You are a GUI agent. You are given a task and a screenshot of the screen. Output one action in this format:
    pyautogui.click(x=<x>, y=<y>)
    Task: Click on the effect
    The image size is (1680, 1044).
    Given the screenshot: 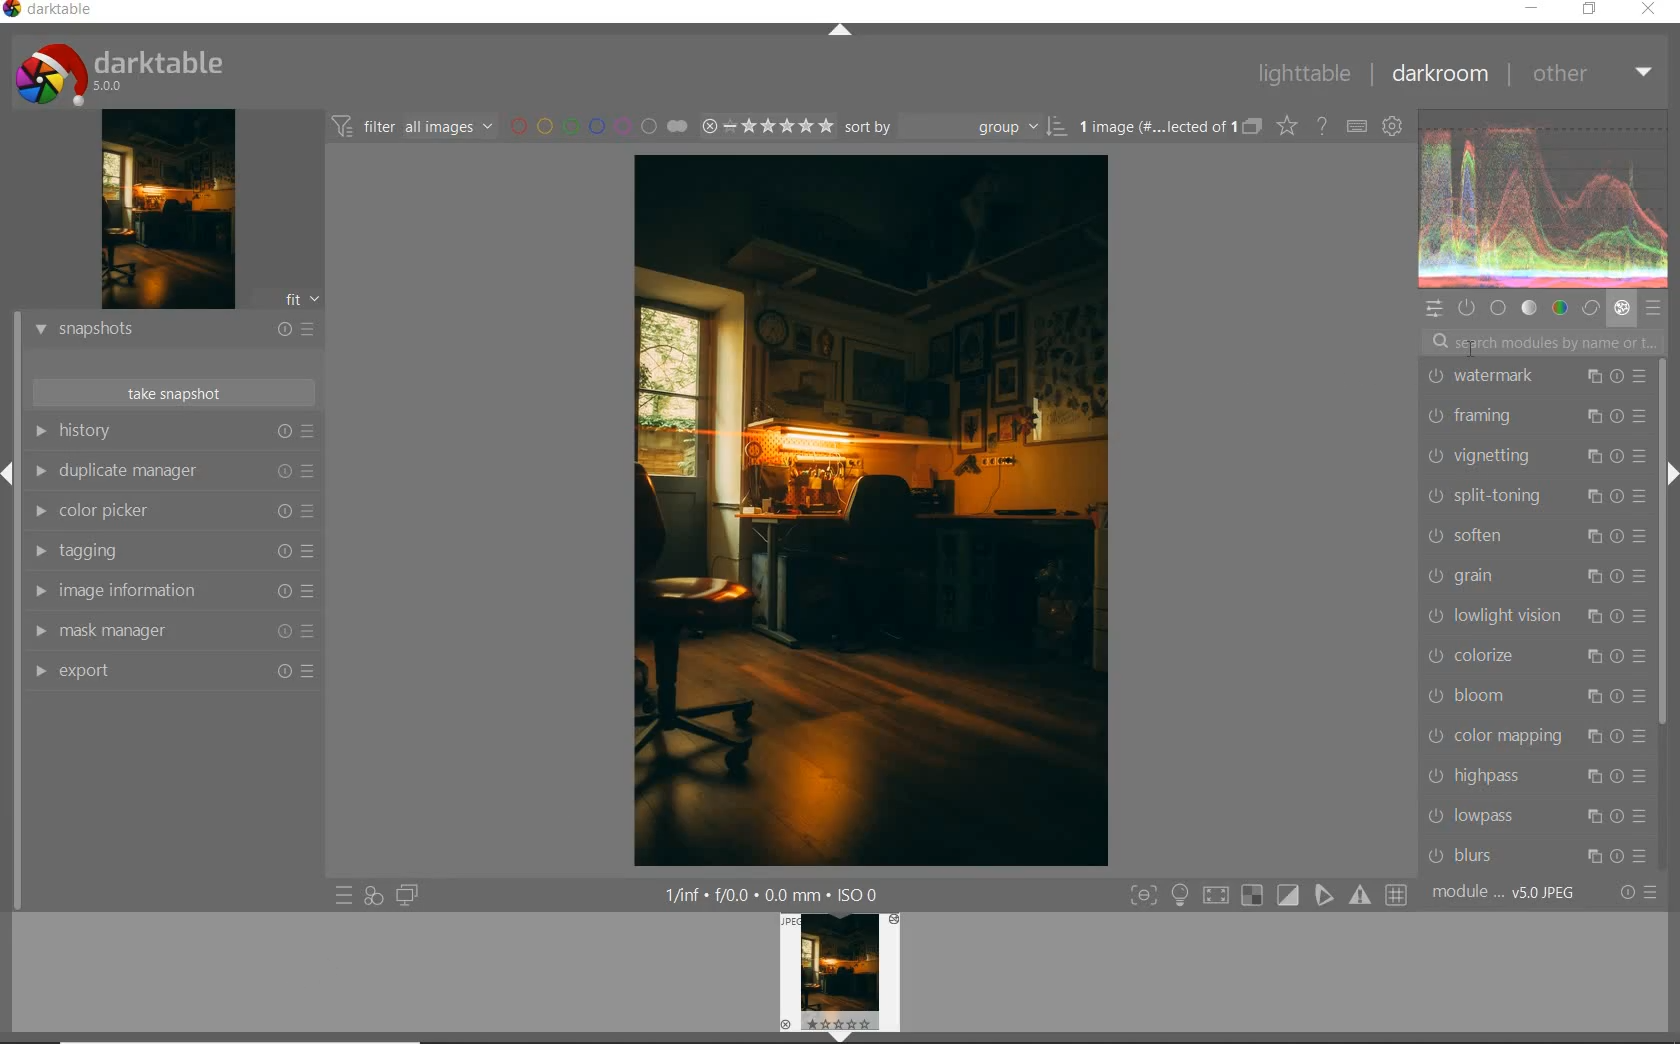 What is the action you would take?
    pyautogui.click(x=1622, y=307)
    